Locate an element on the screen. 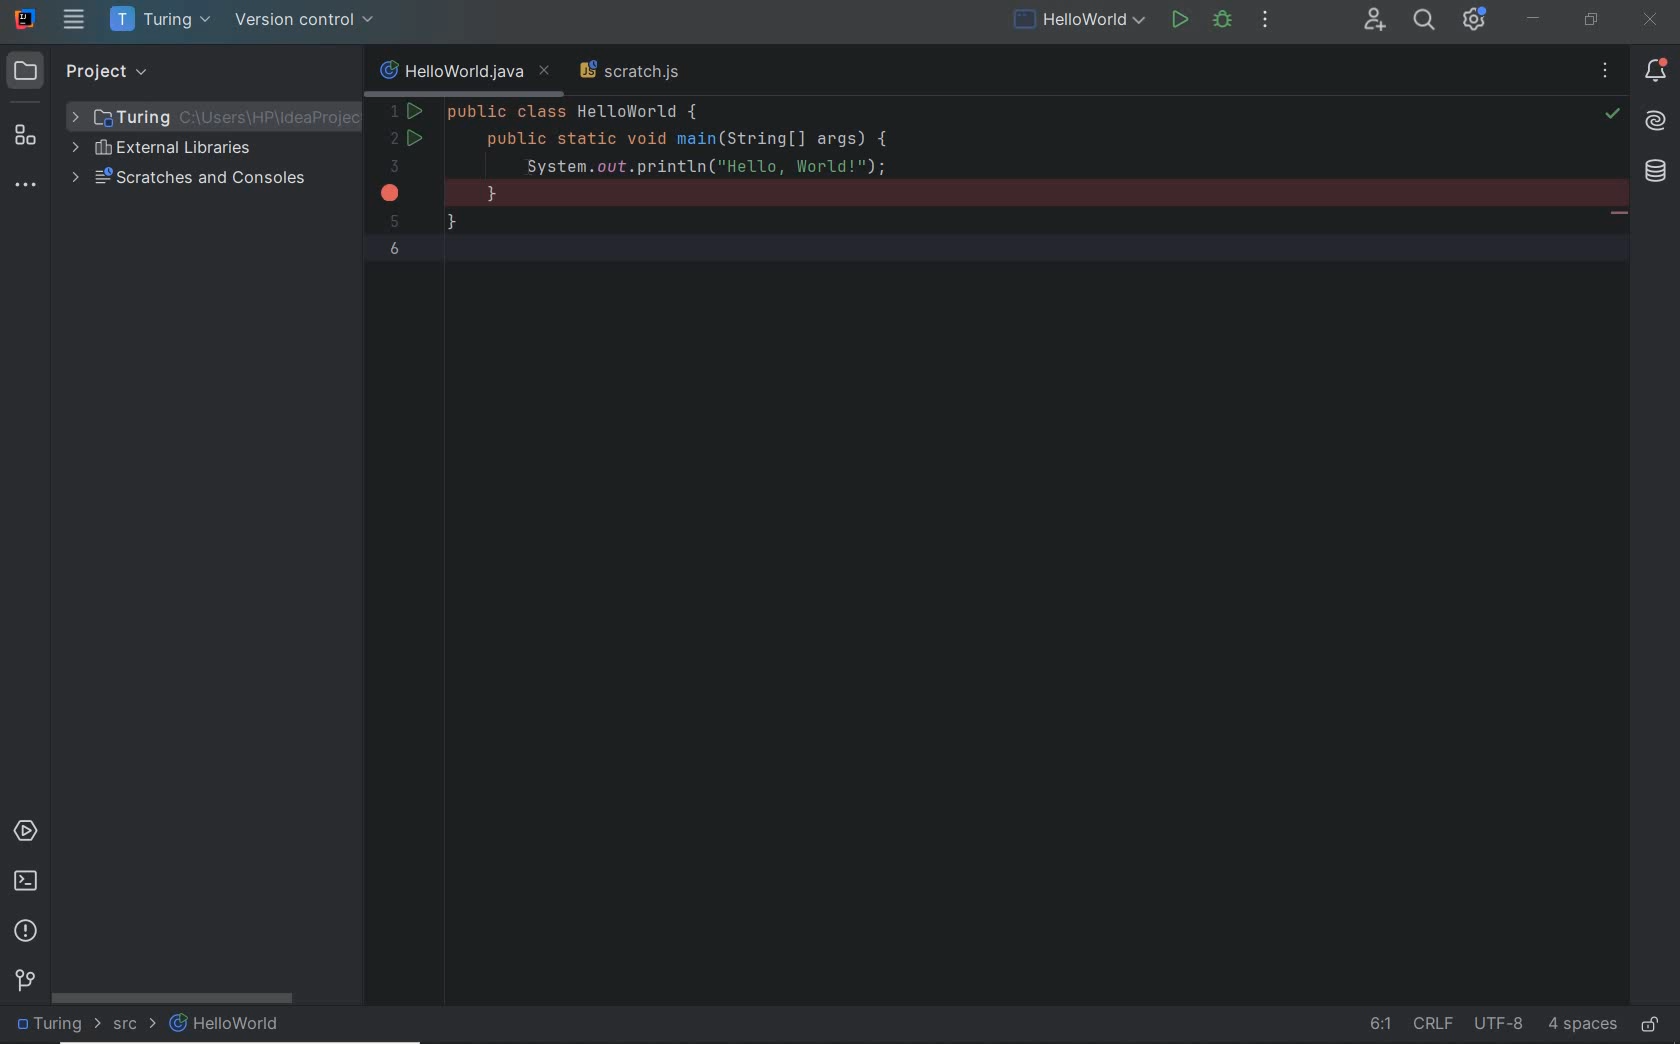 This screenshot has height=1044, width=1680. cursor is located at coordinates (526, 167).